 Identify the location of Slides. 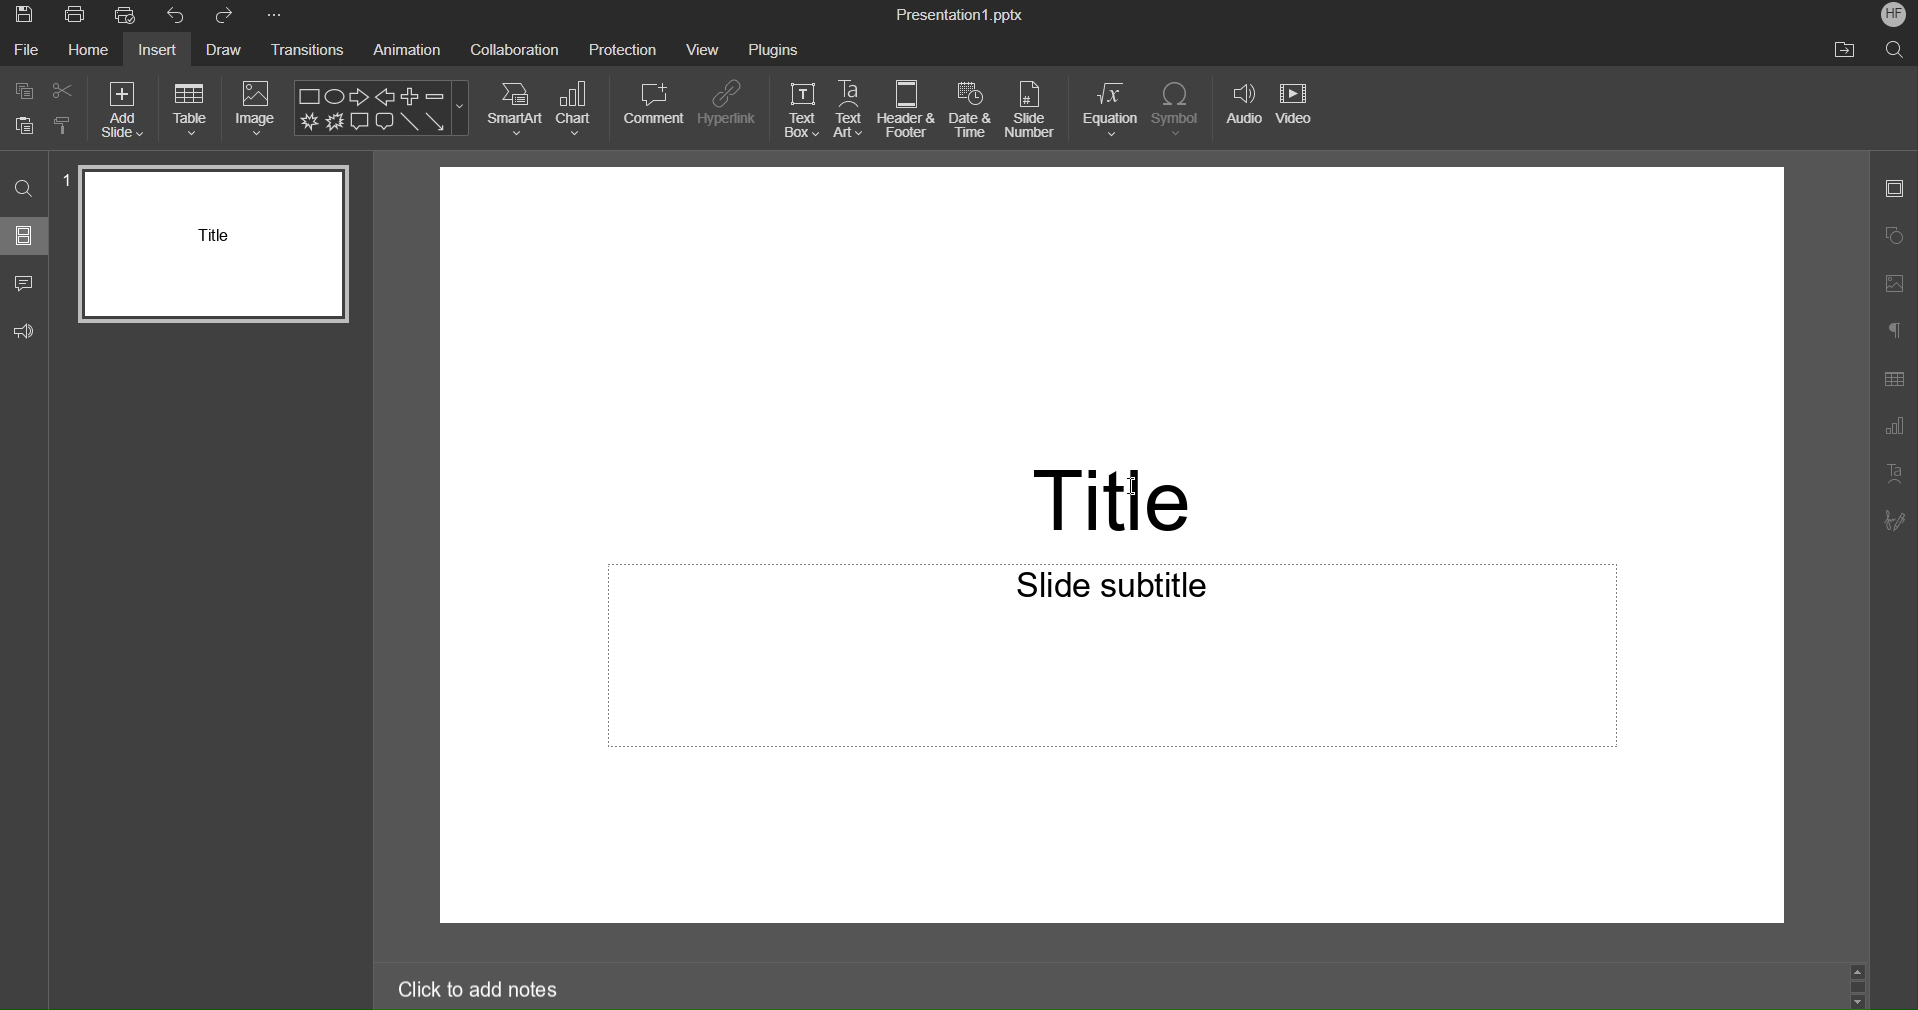
(24, 234).